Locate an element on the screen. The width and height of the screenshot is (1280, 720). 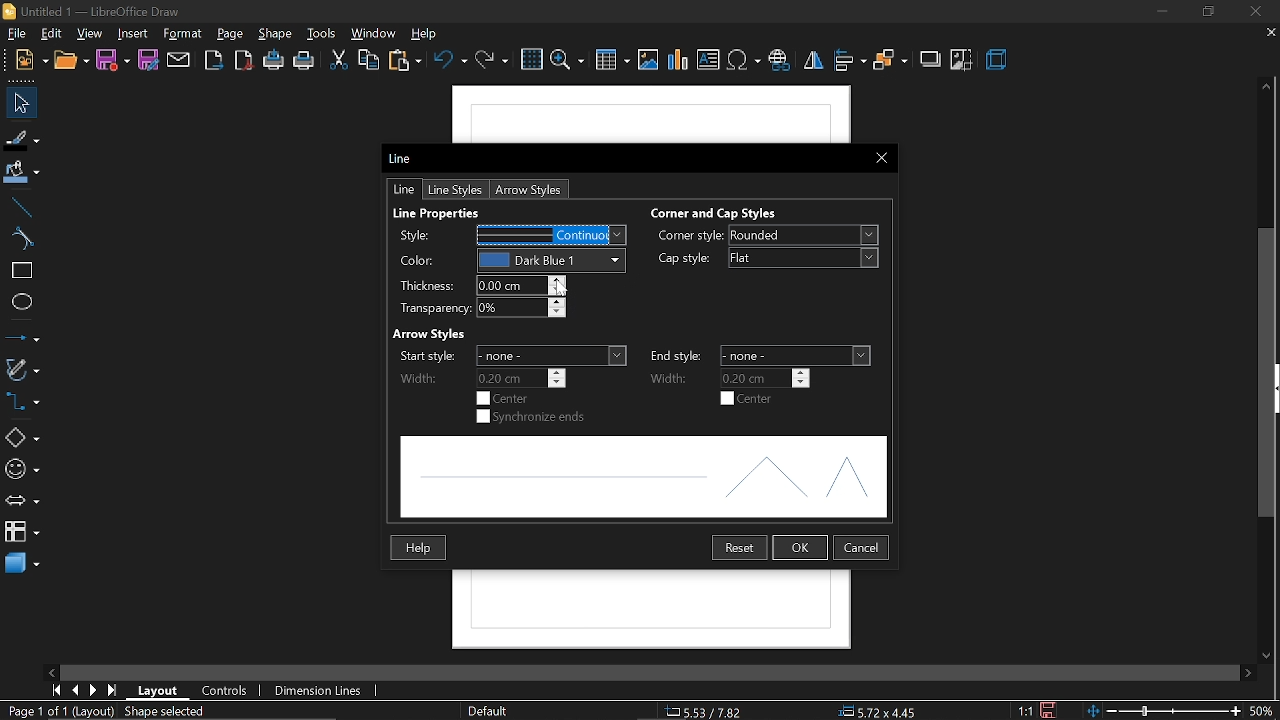
width is located at coordinates (674, 377).